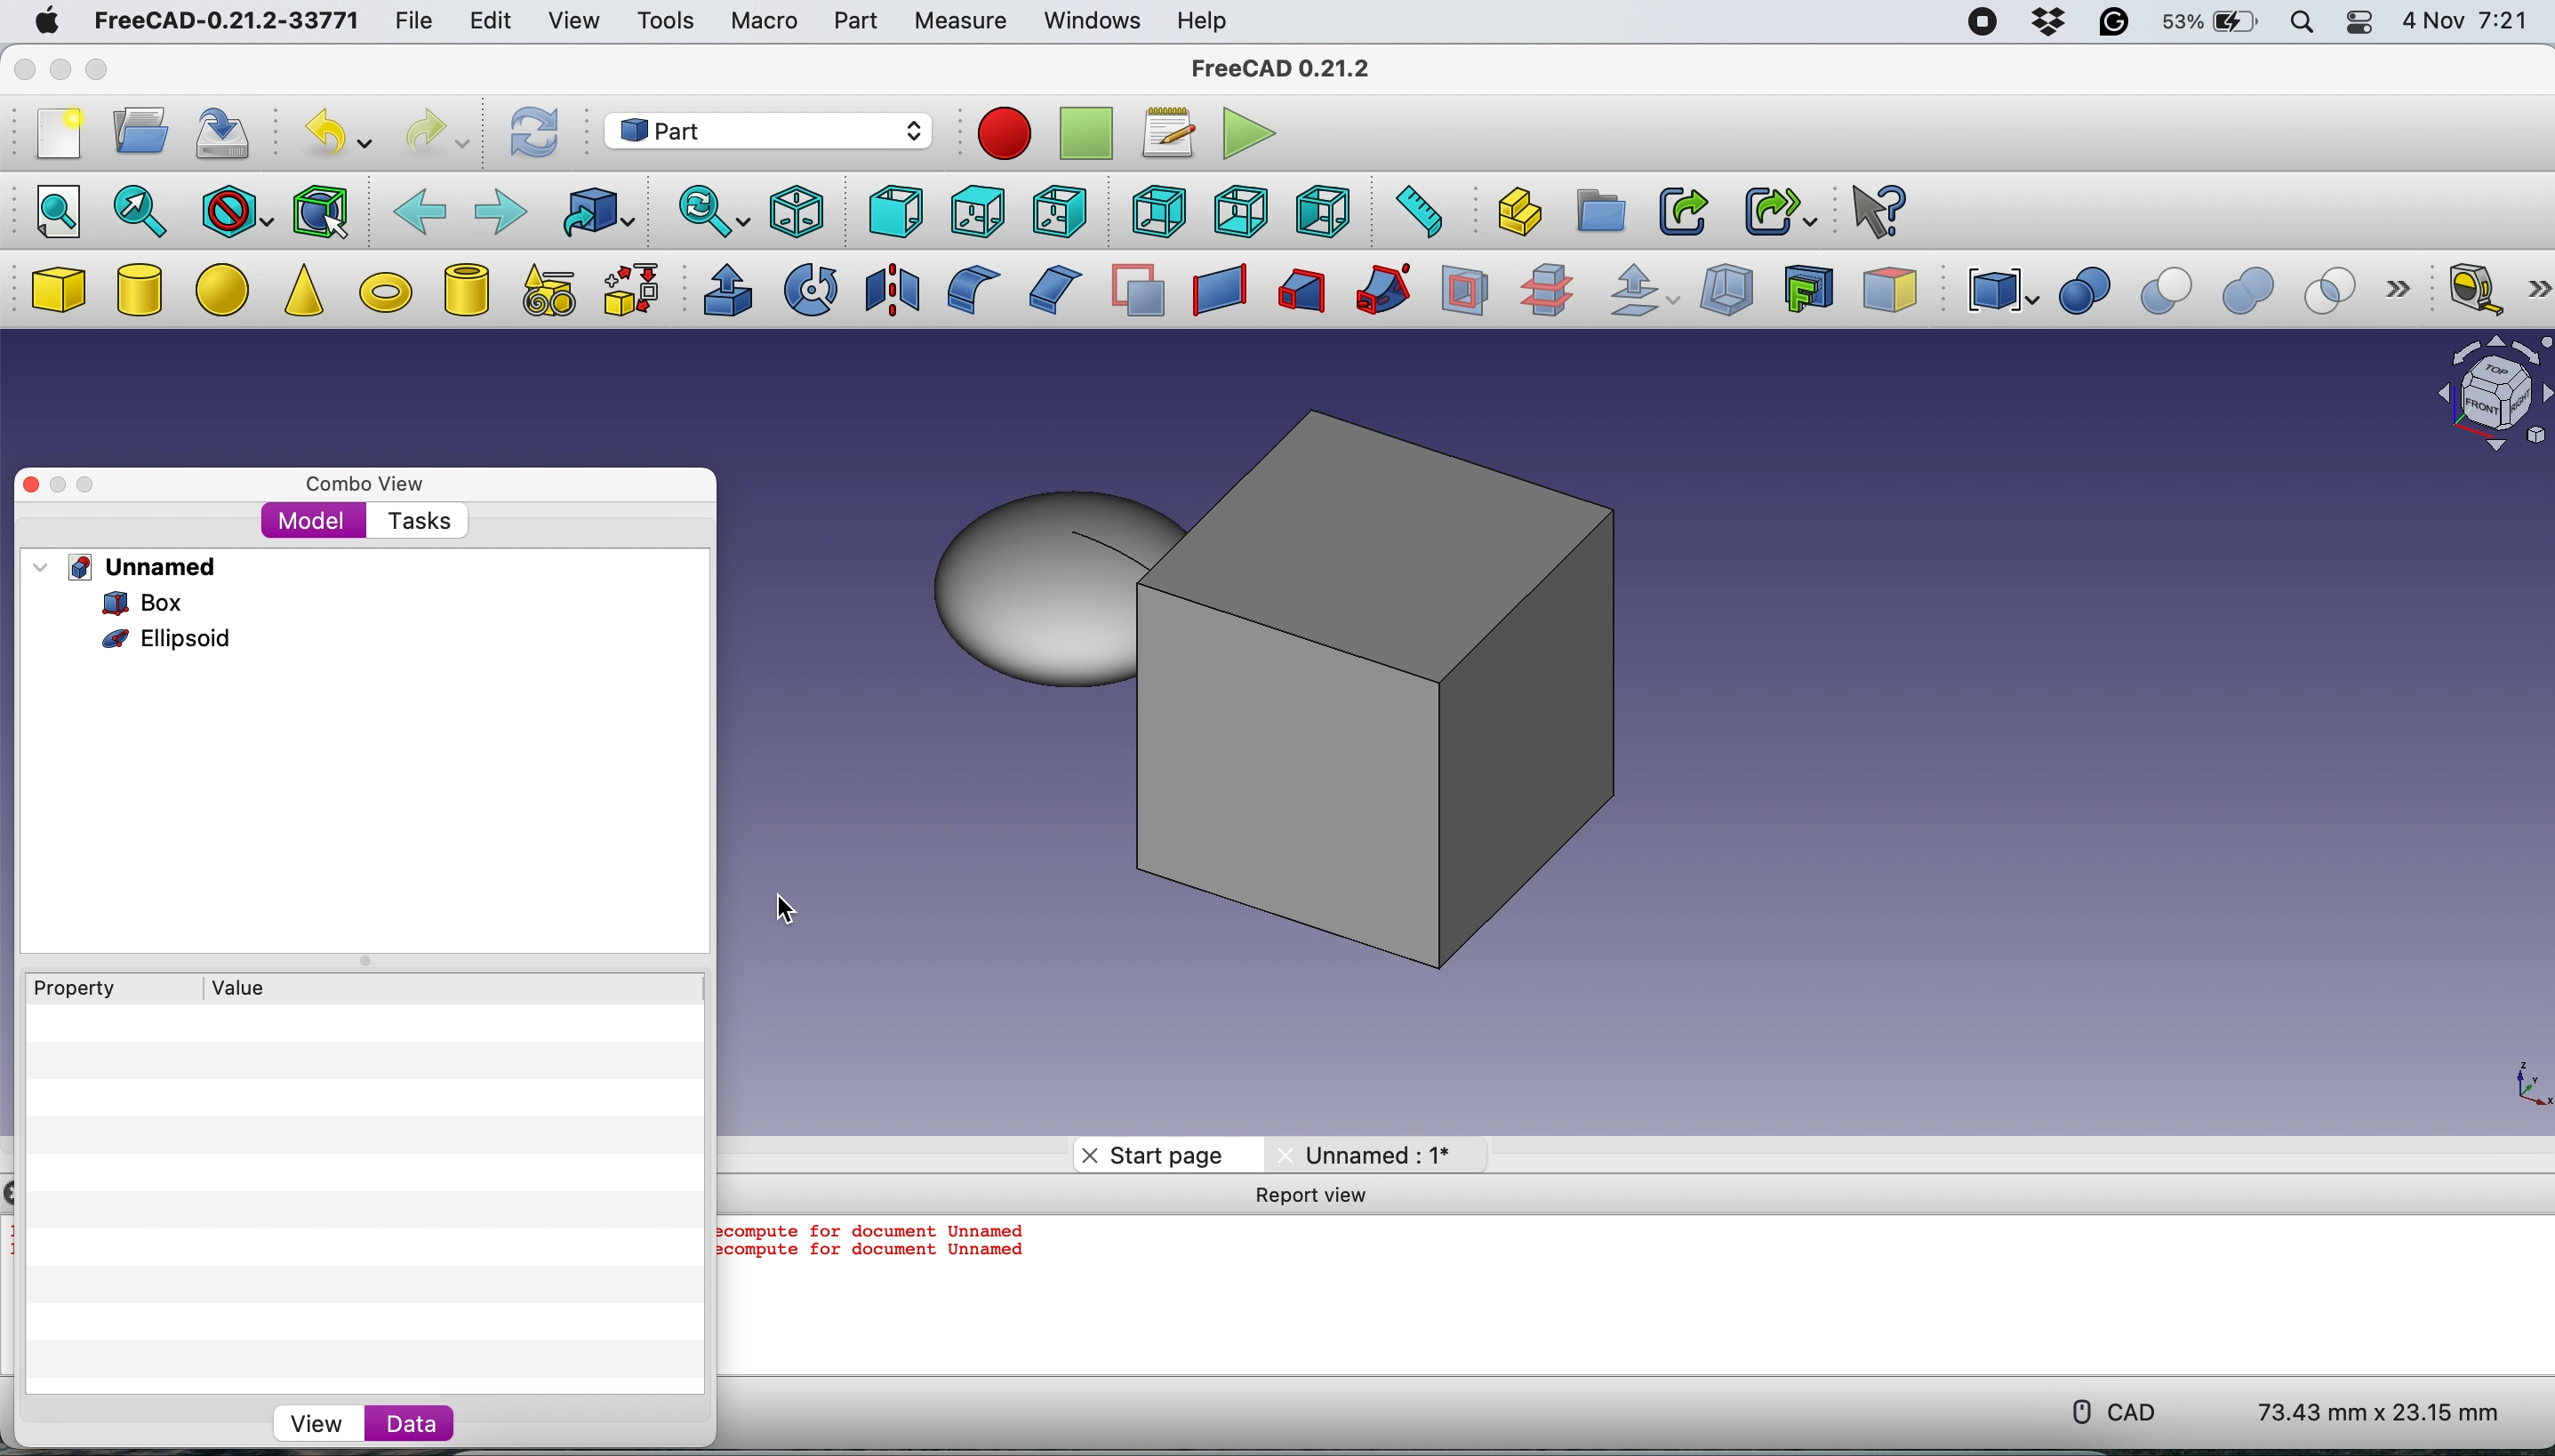  Describe the element at coordinates (1004, 134) in the screenshot. I see `record macros` at that location.